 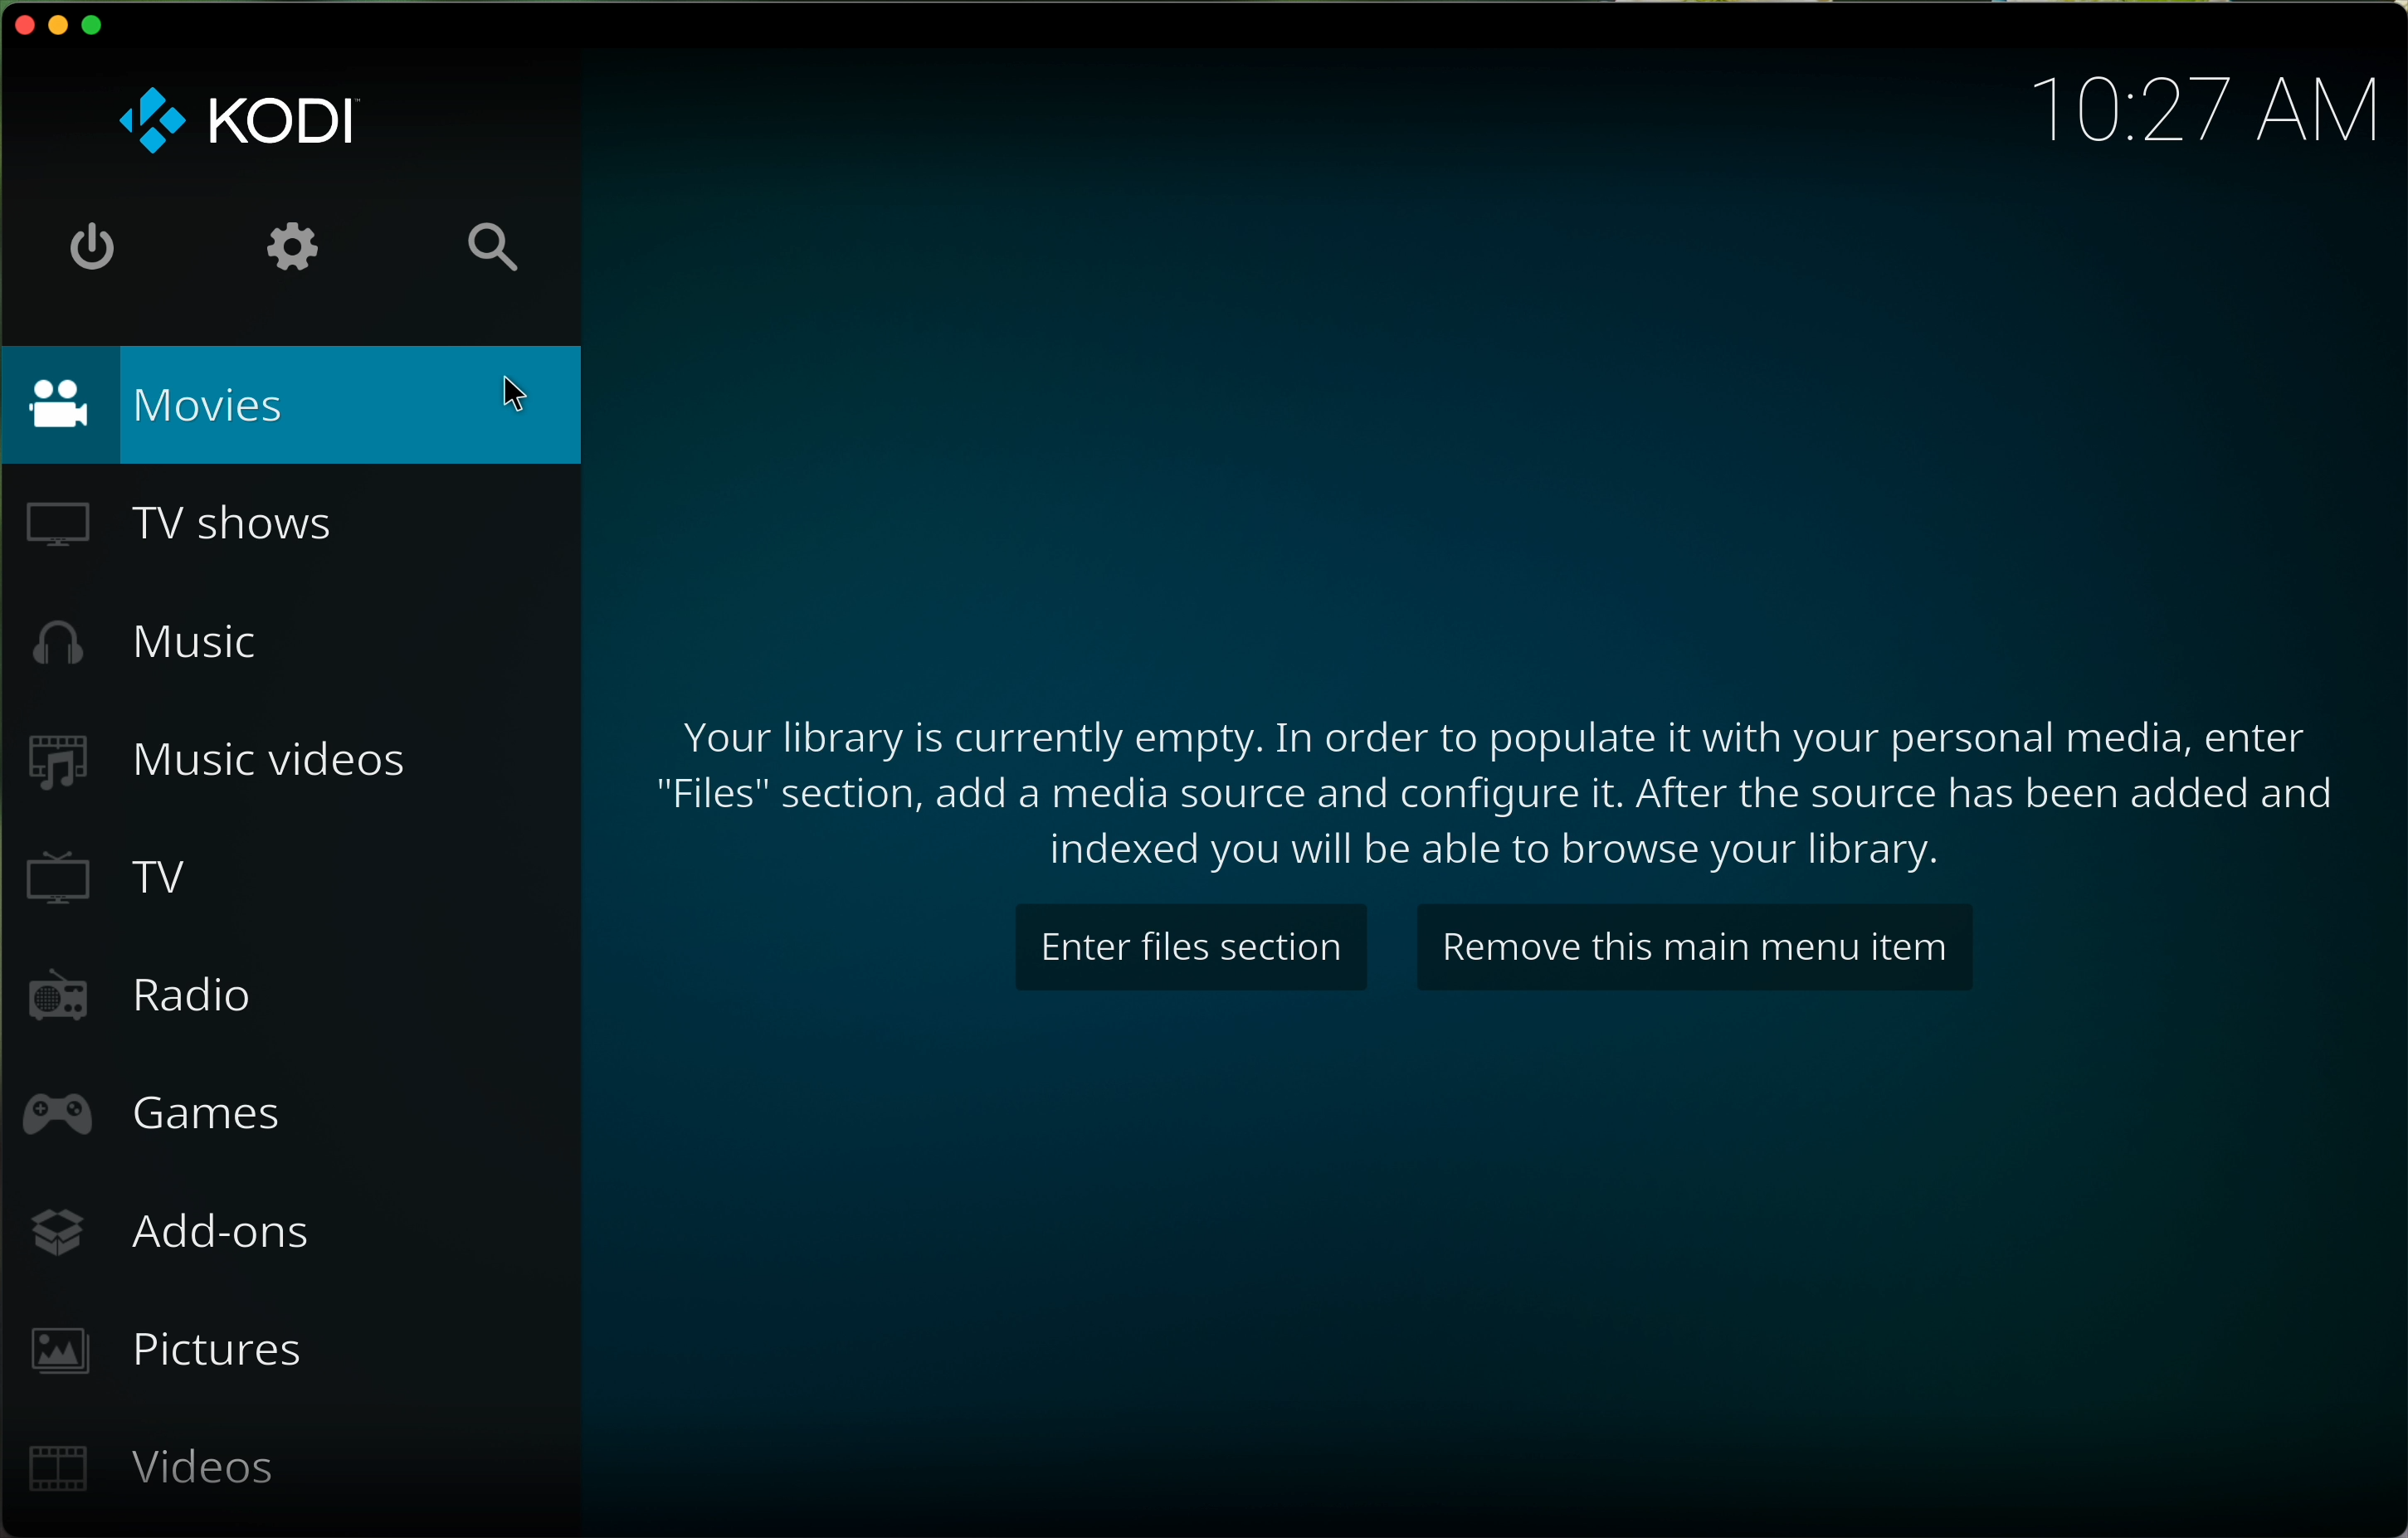 I want to click on settings, so click(x=289, y=247).